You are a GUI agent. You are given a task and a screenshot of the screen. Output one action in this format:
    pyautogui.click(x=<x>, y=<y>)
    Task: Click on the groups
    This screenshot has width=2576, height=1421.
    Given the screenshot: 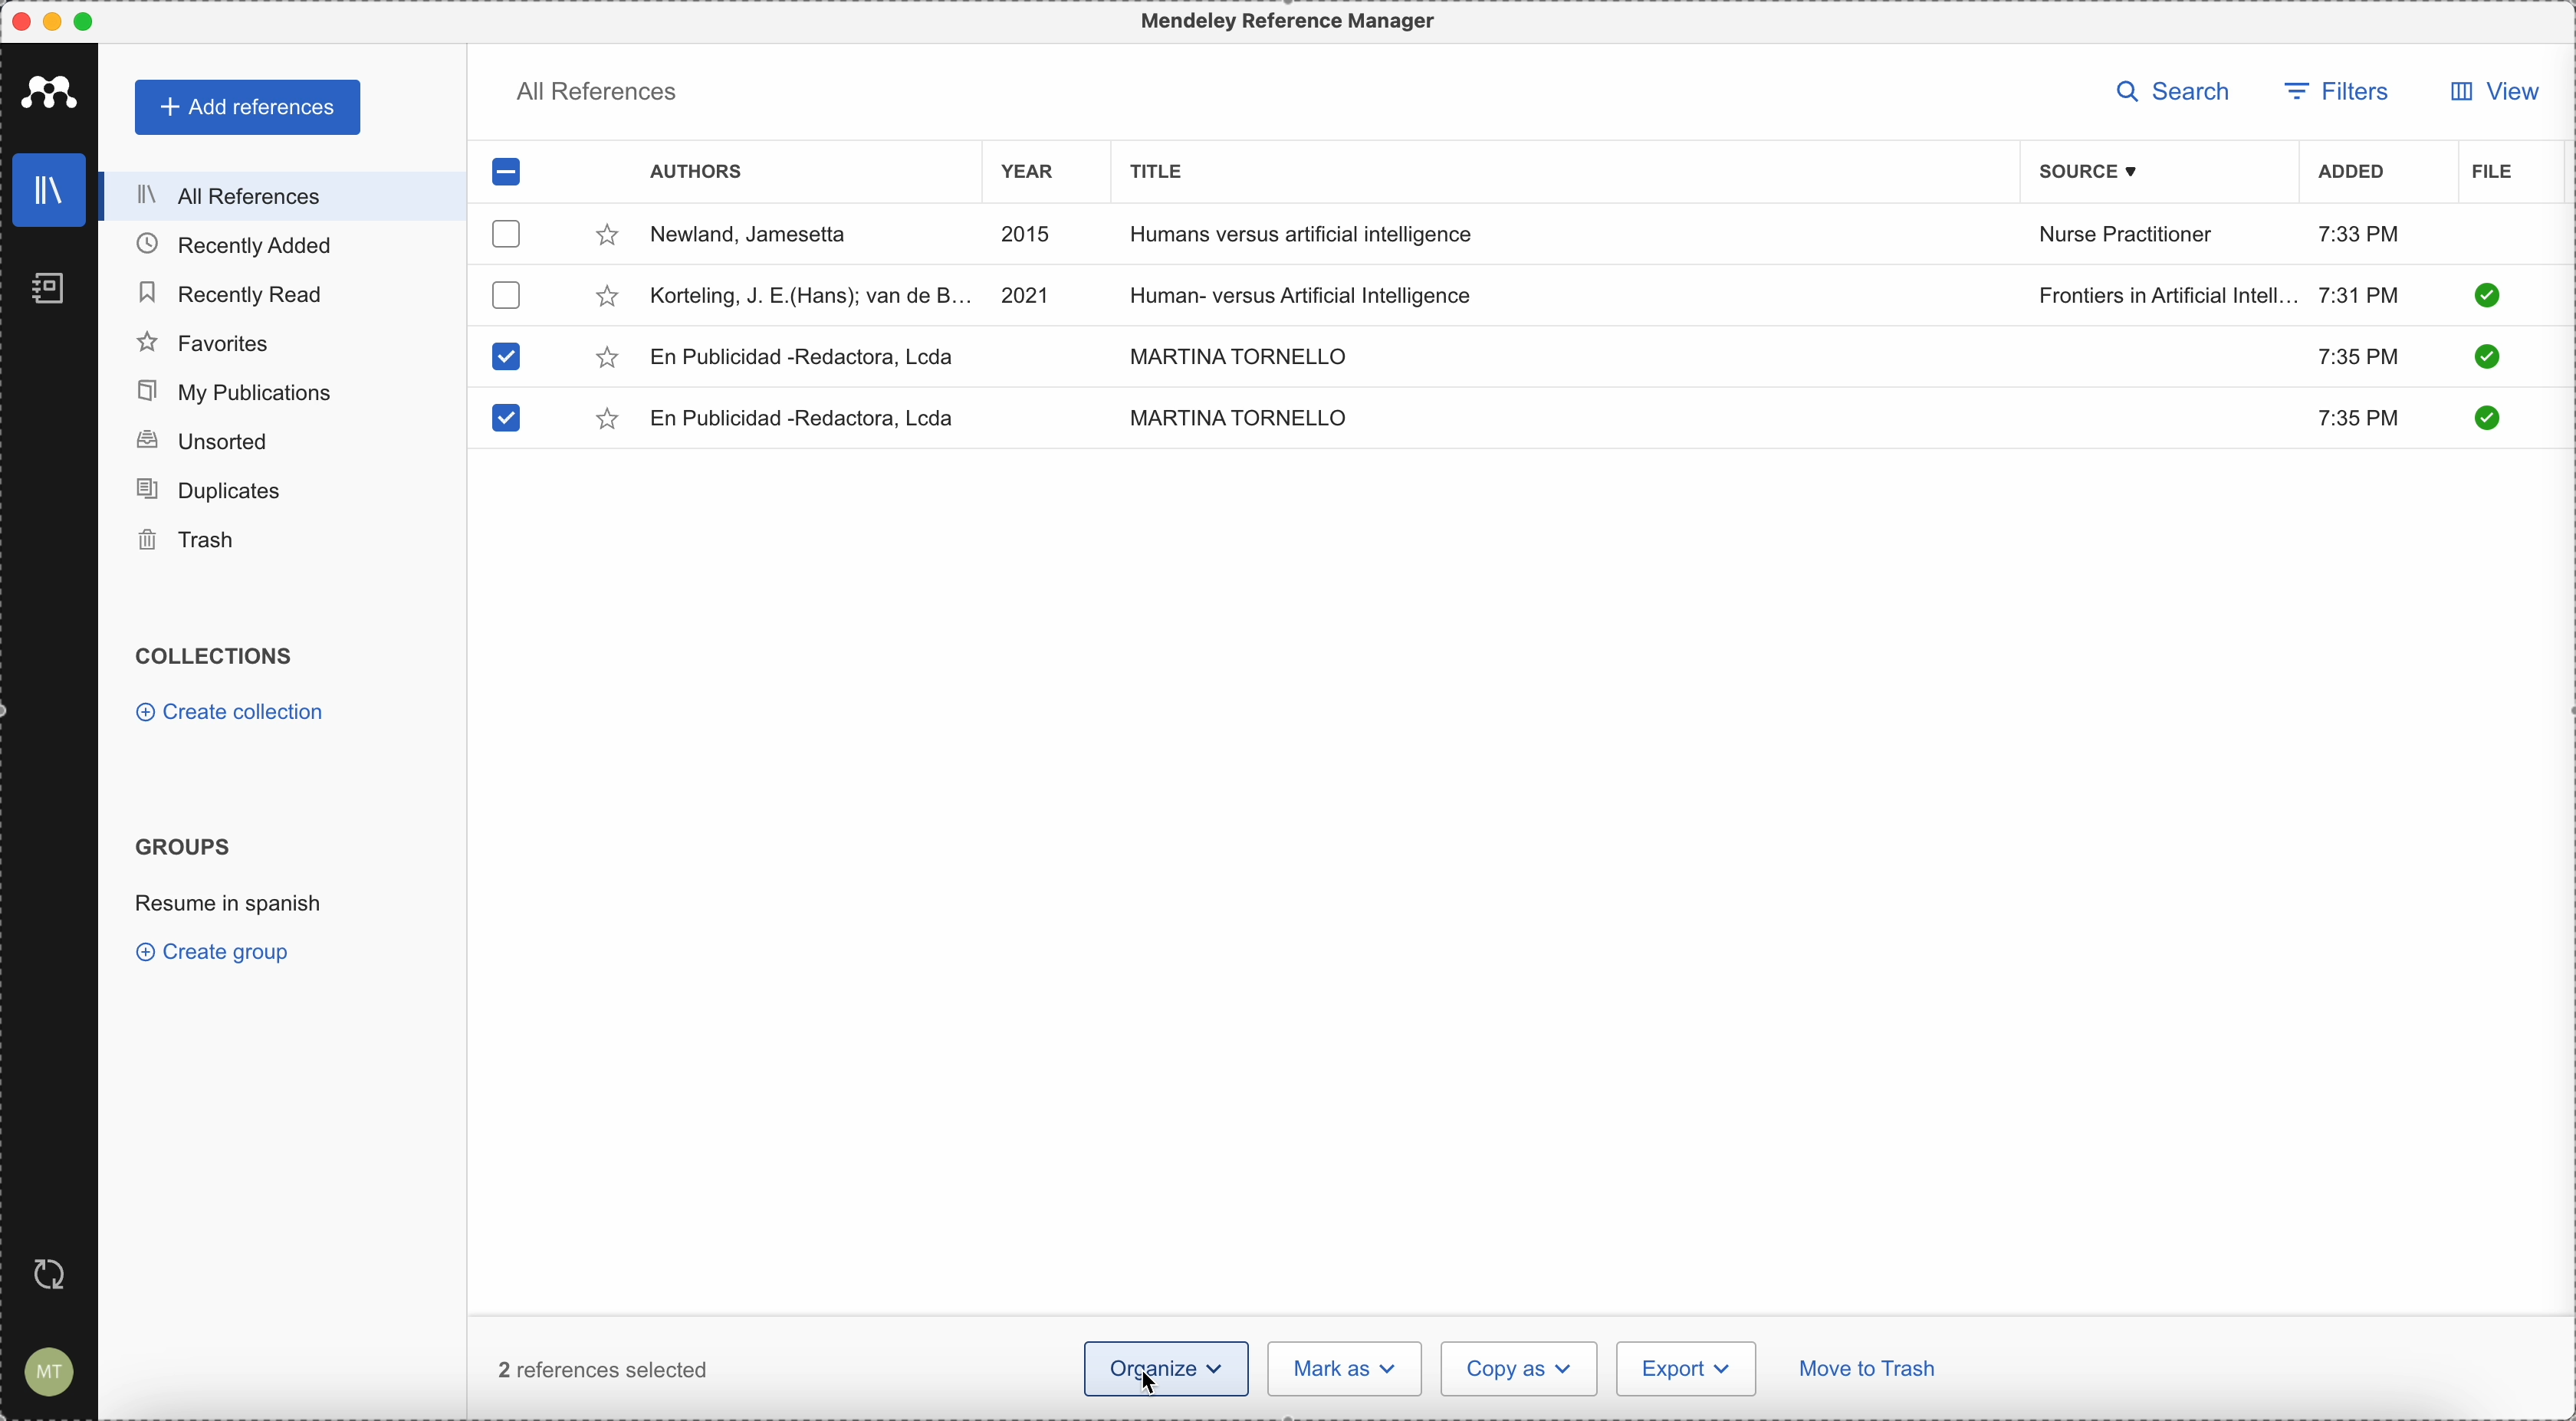 What is the action you would take?
    pyautogui.click(x=182, y=844)
    